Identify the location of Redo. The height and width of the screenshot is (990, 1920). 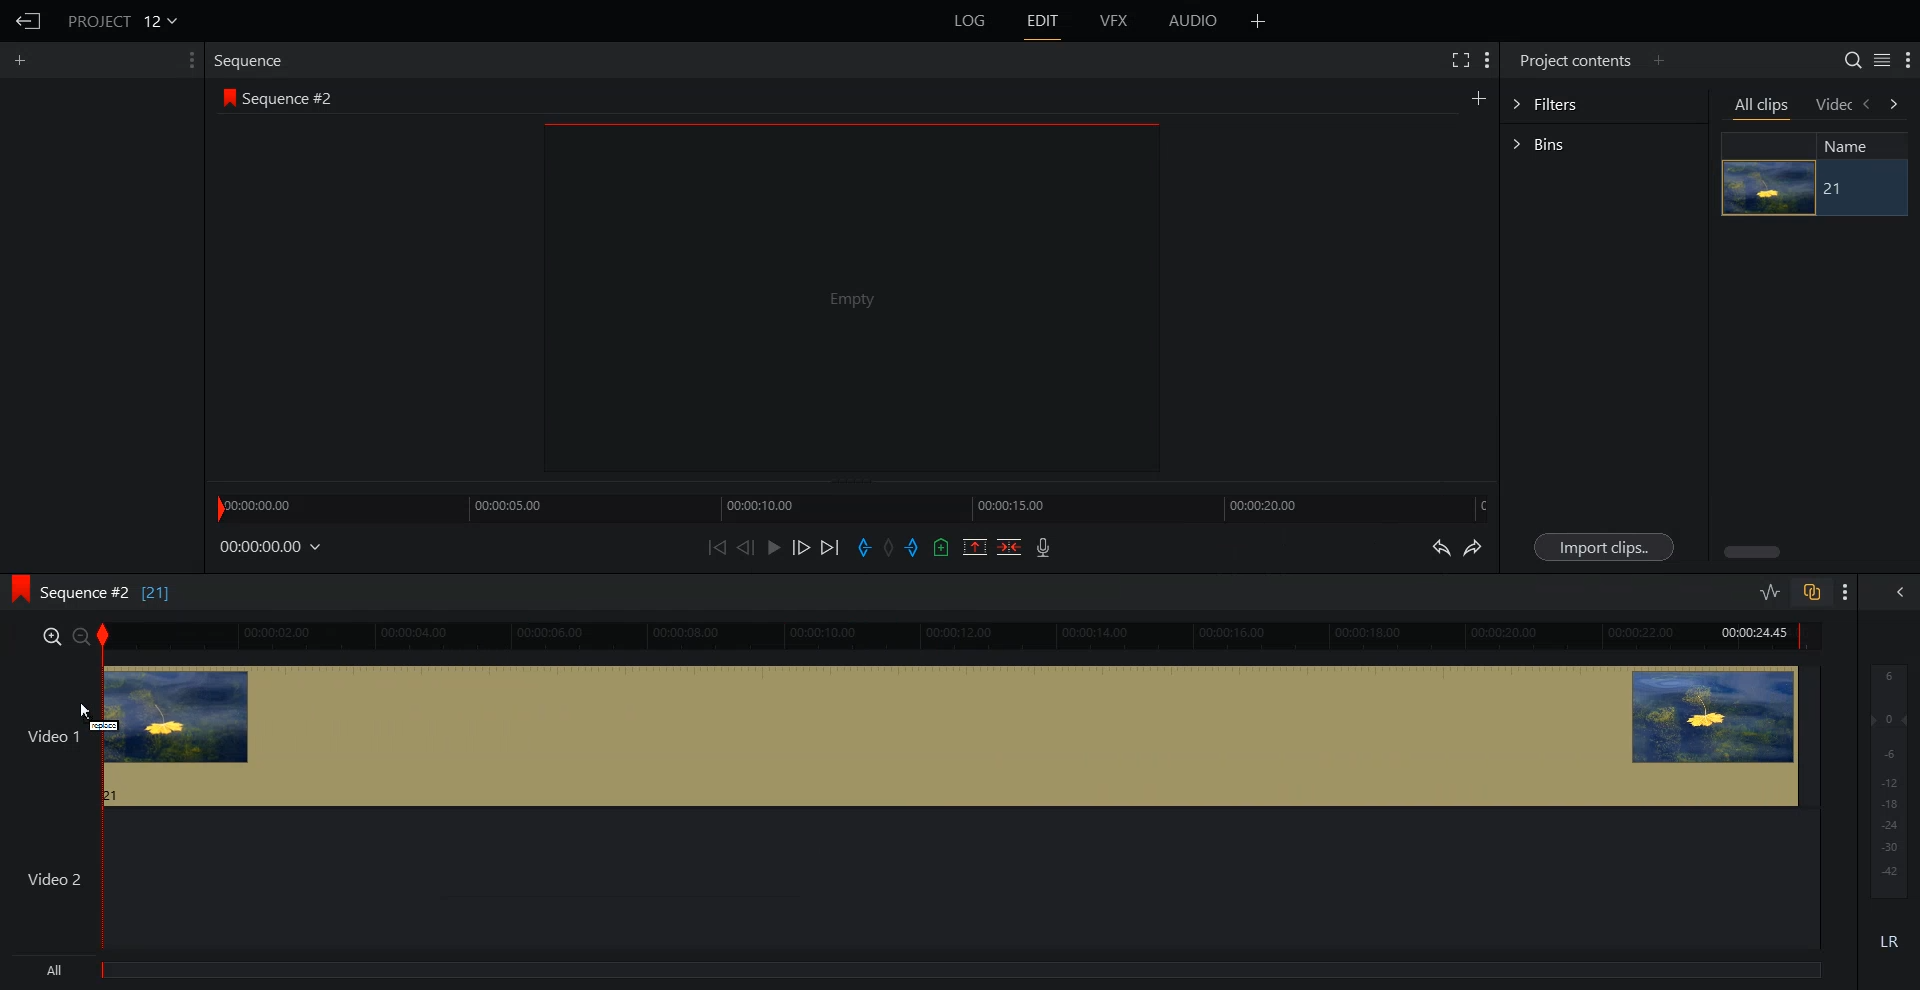
(1476, 549).